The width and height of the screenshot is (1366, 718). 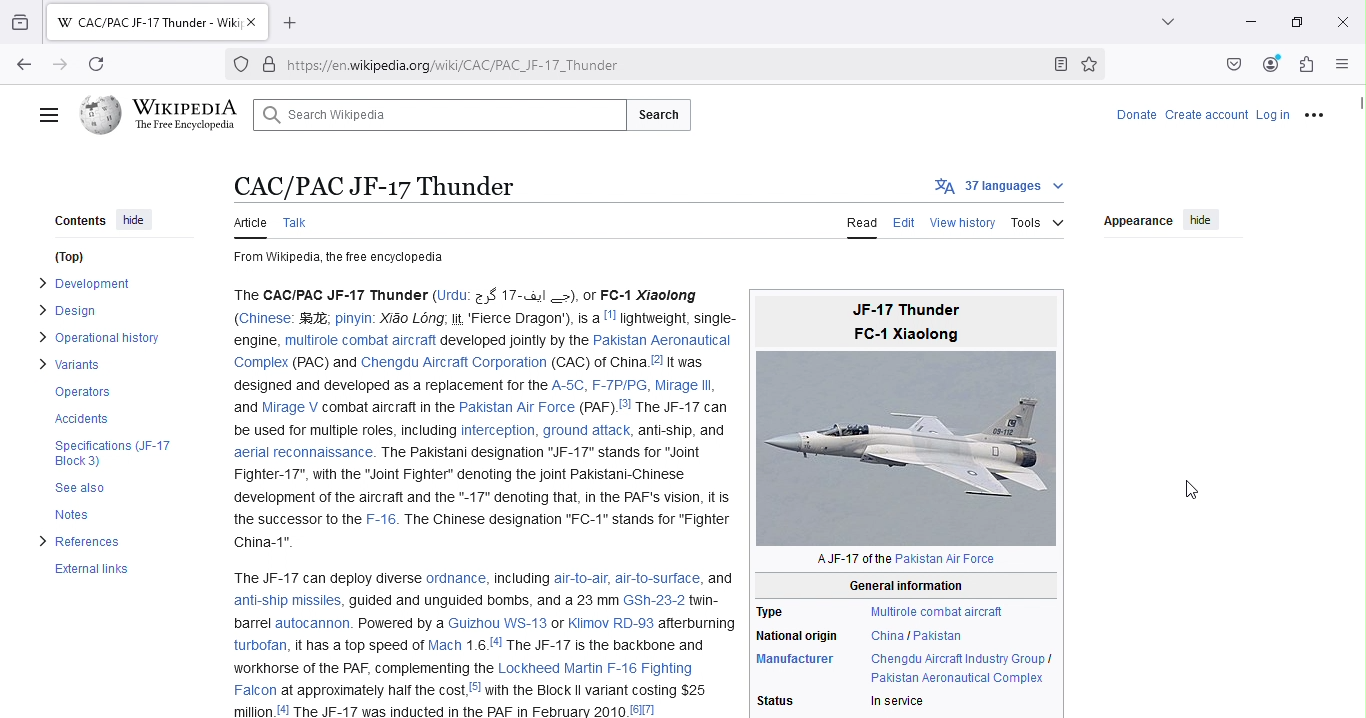 What do you see at coordinates (270, 64) in the screenshot?
I see `Site information` at bounding box center [270, 64].